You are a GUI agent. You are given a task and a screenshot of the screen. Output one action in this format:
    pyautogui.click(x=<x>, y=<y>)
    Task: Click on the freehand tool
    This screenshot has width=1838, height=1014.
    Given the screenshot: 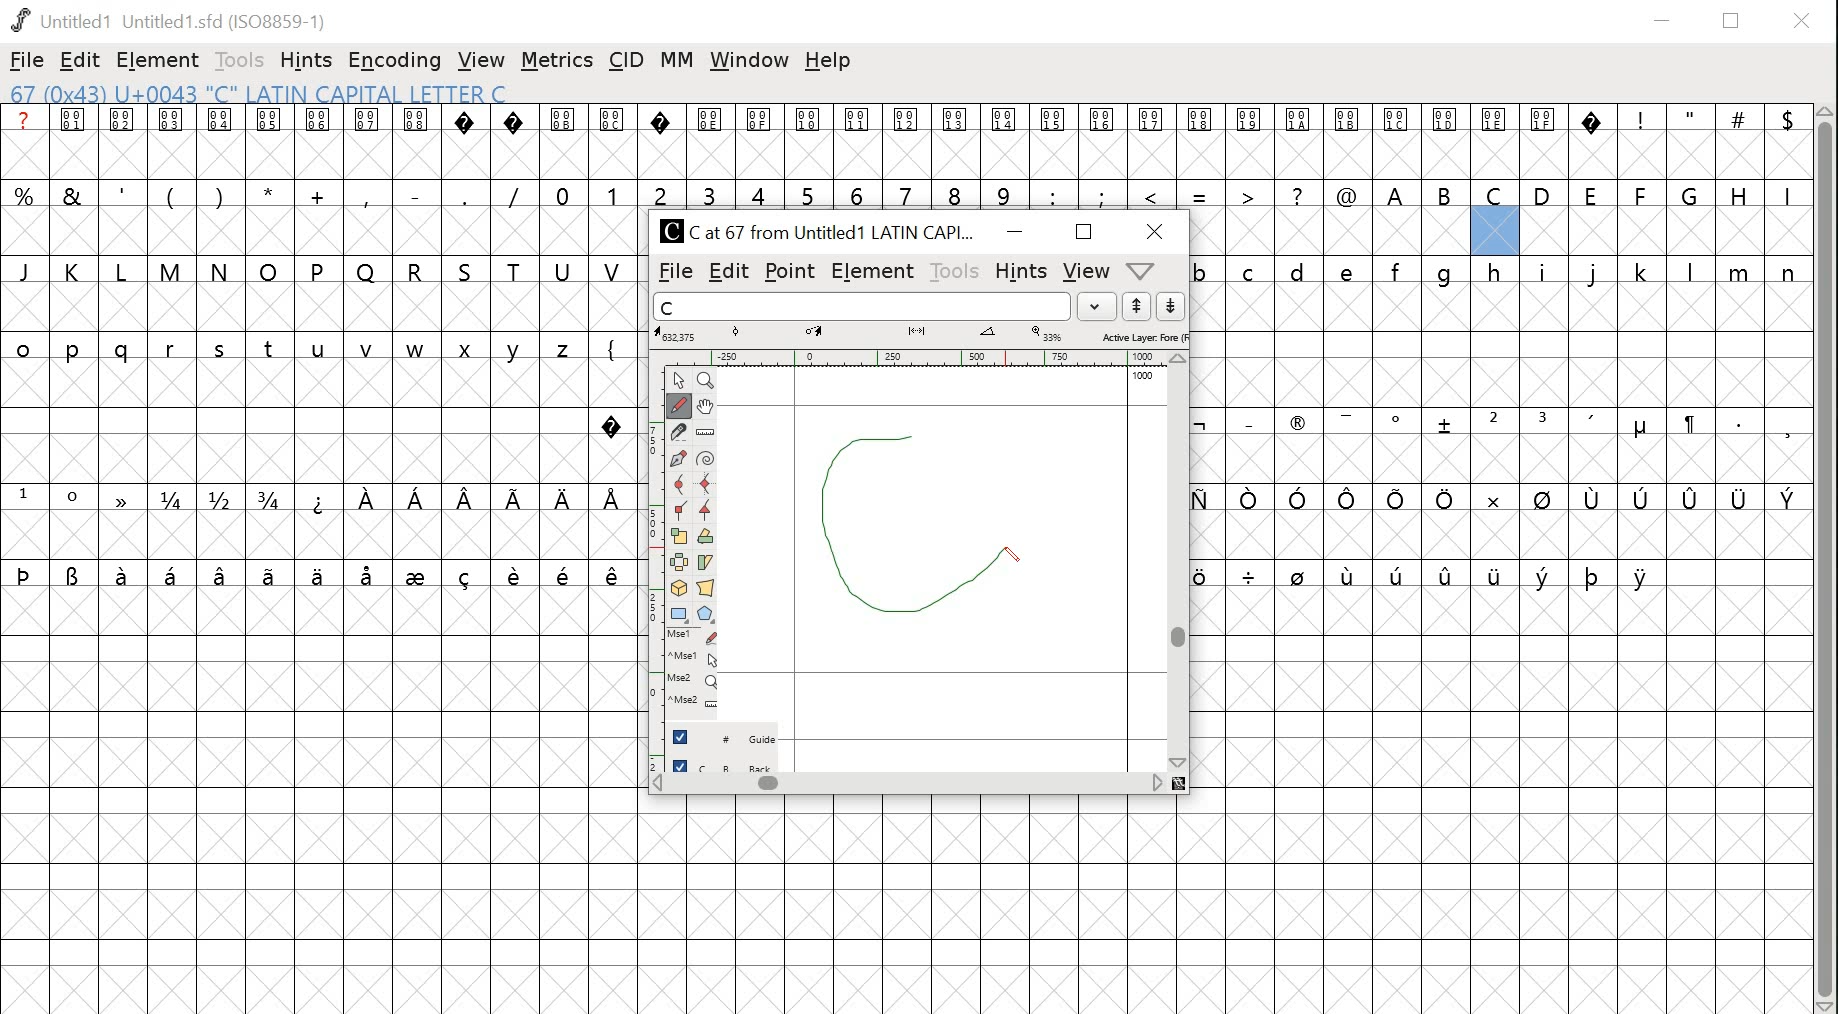 What is the action you would take?
    pyautogui.click(x=683, y=405)
    